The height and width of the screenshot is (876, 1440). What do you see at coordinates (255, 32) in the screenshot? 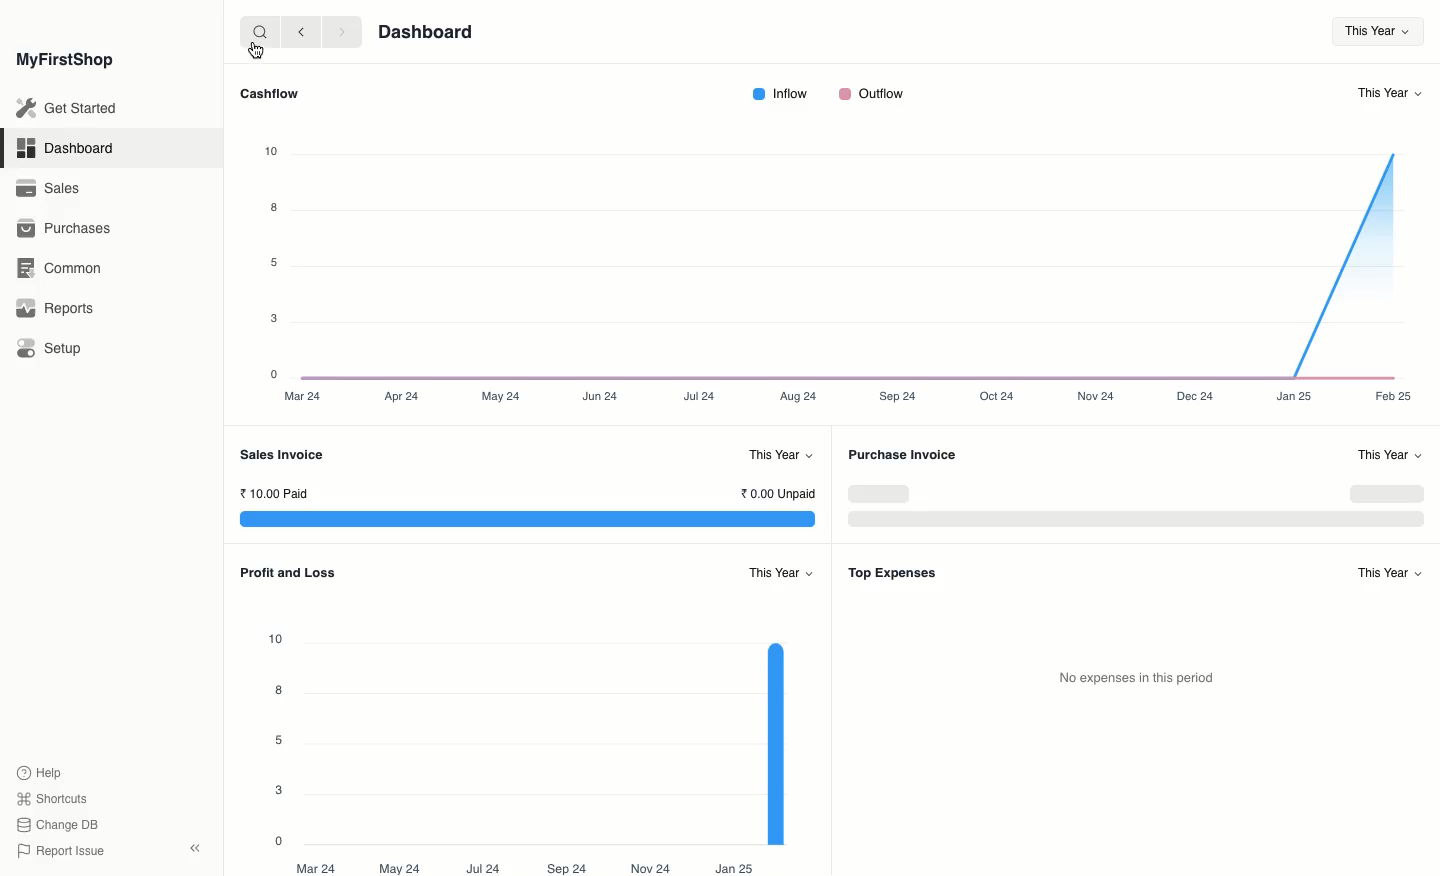
I see `search` at bounding box center [255, 32].